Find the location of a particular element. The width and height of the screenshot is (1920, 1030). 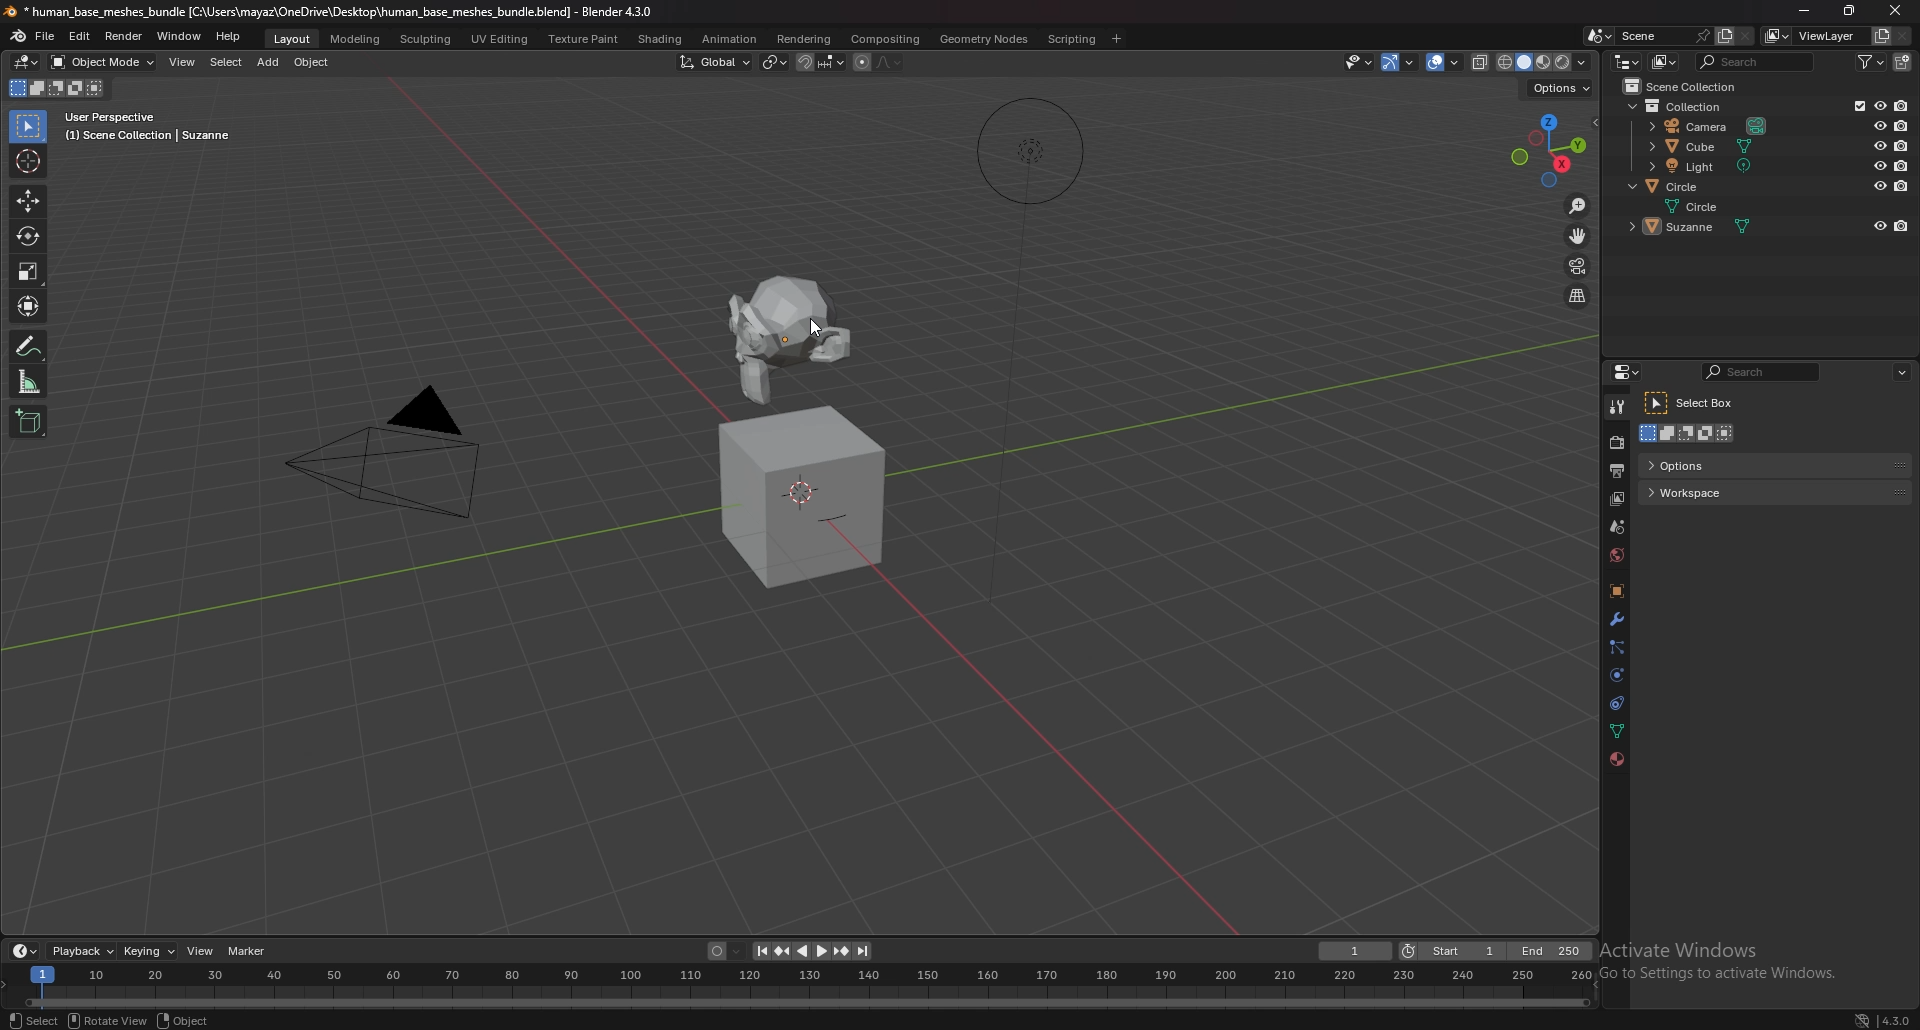

particles is located at coordinates (1618, 648).